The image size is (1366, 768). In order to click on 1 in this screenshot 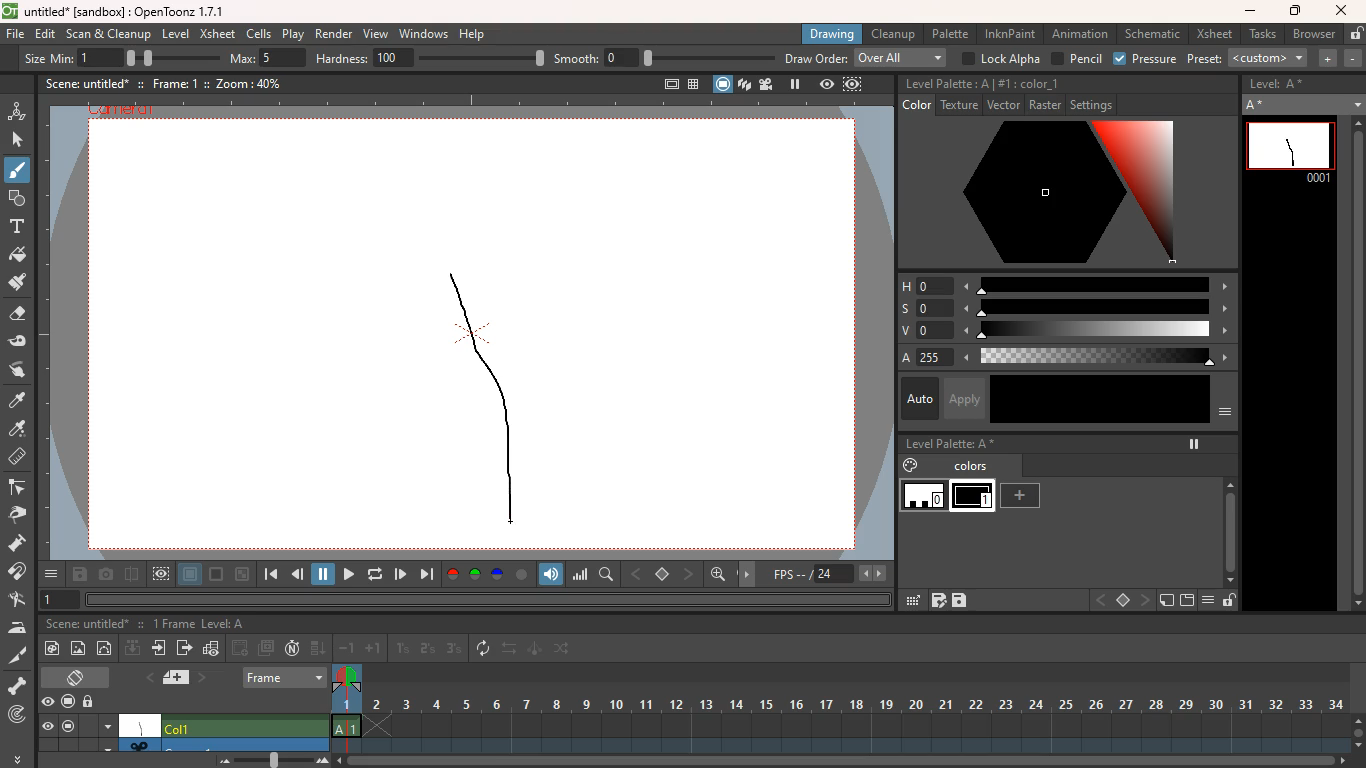, I will do `click(61, 599)`.